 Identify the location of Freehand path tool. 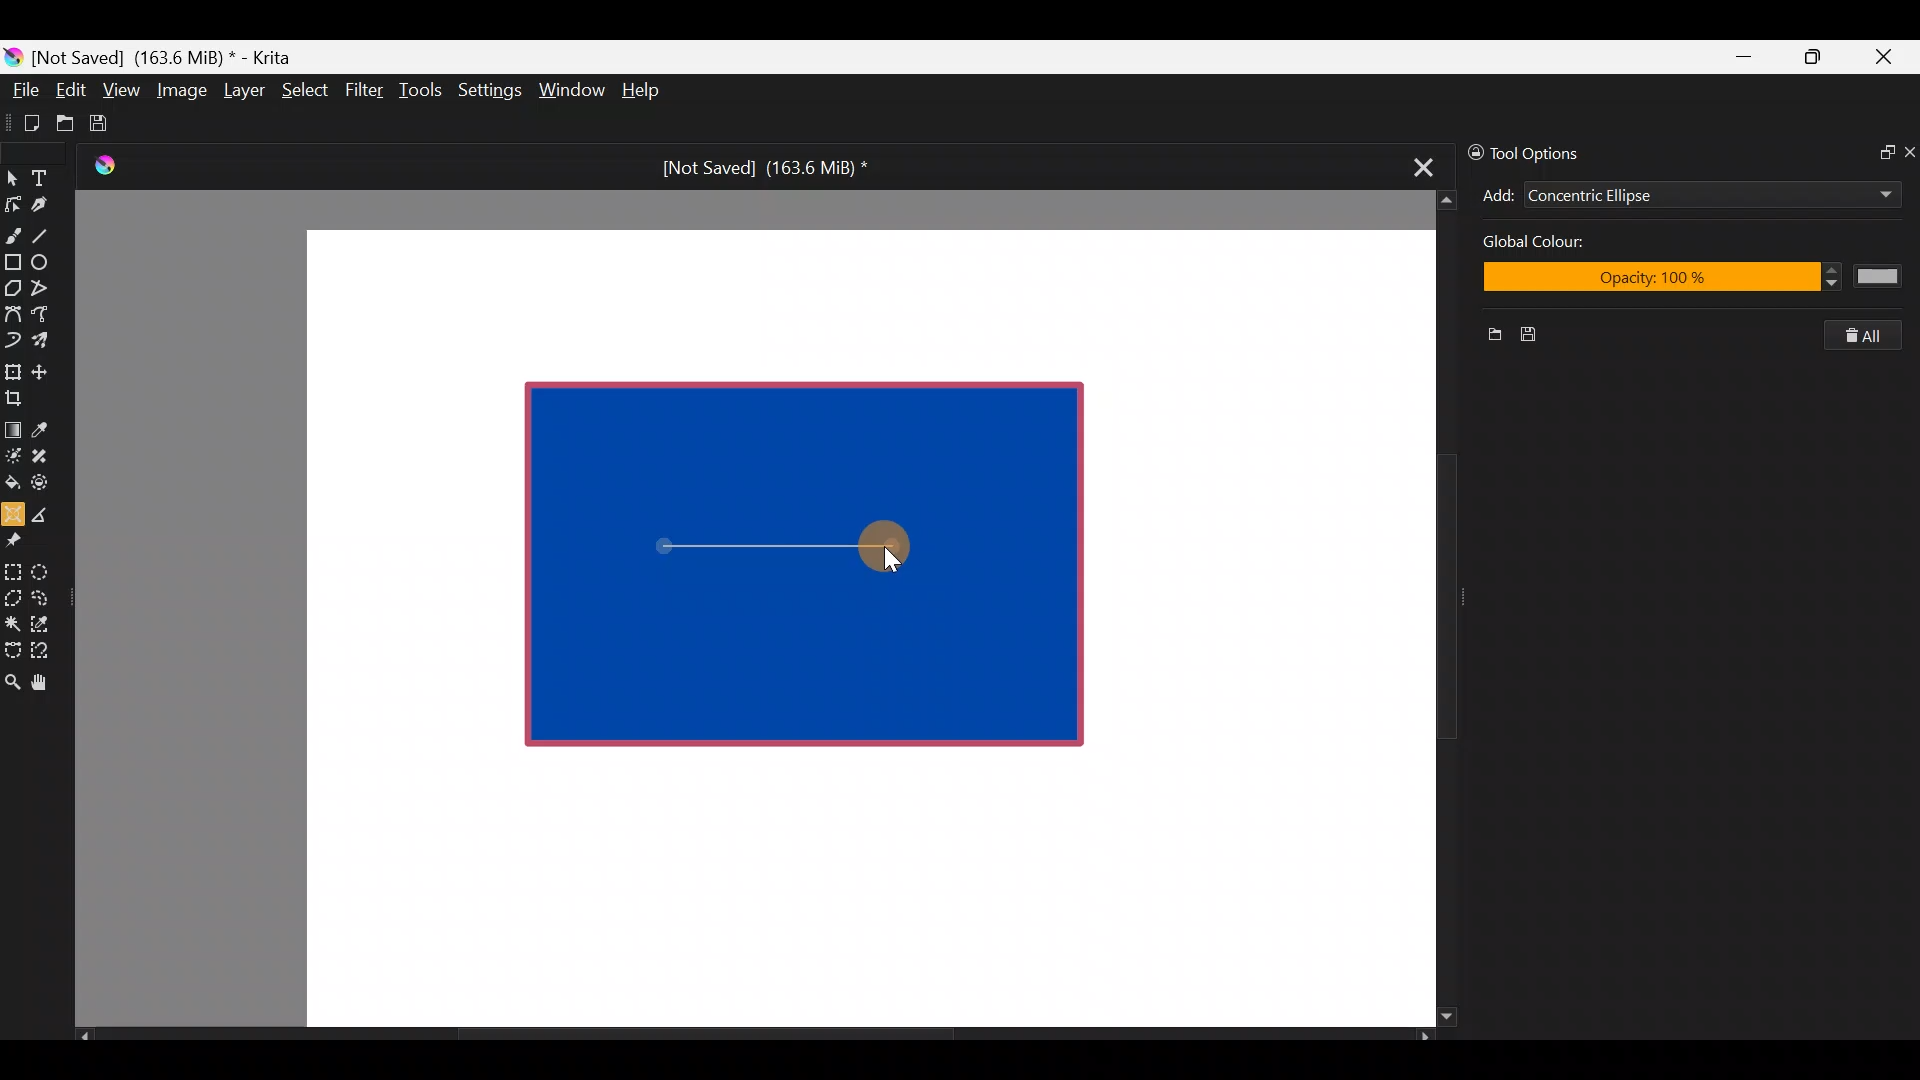
(50, 316).